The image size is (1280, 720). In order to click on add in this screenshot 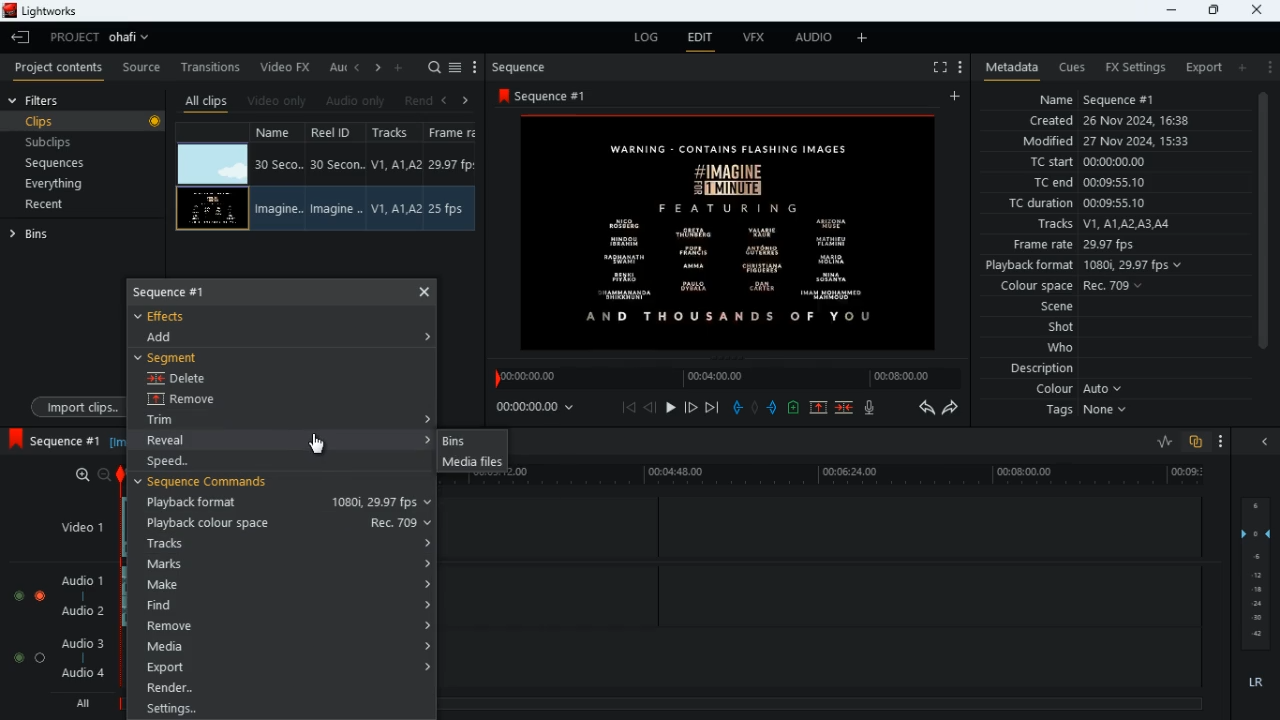, I will do `click(957, 97)`.